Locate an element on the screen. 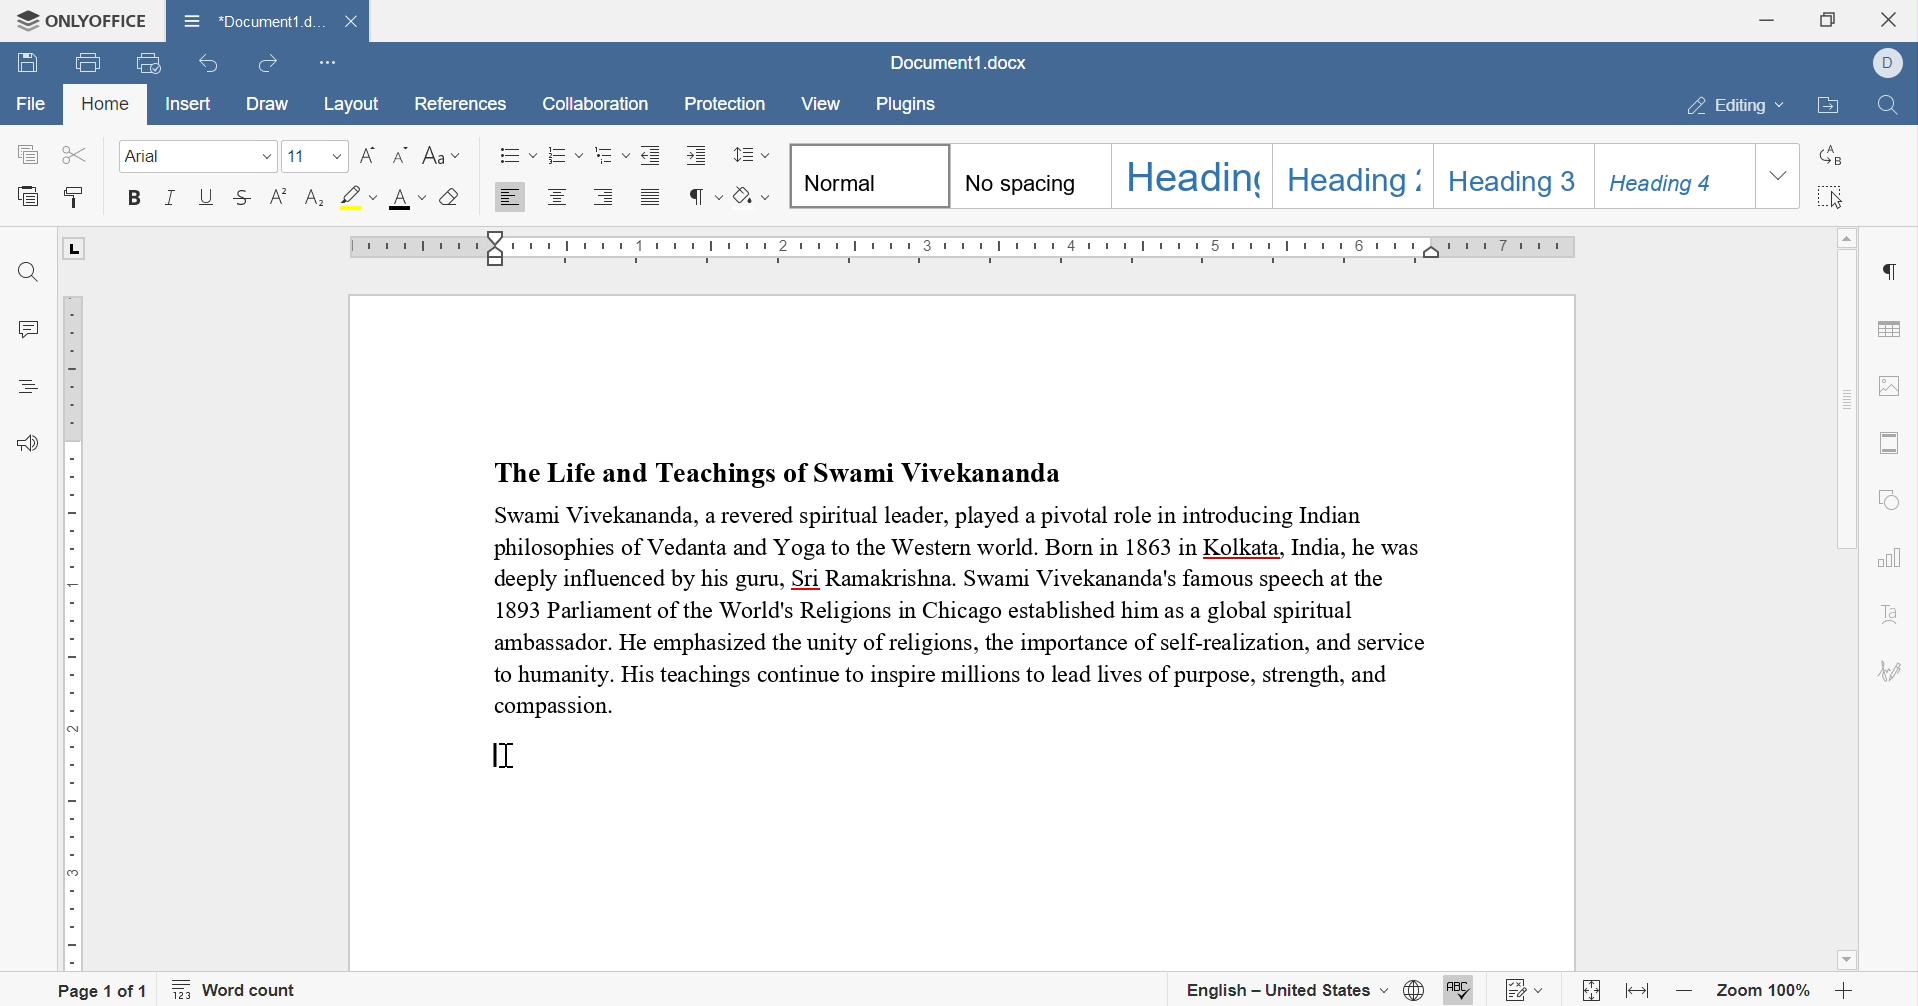 The image size is (1918, 1006). protection is located at coordinates (726, 105).